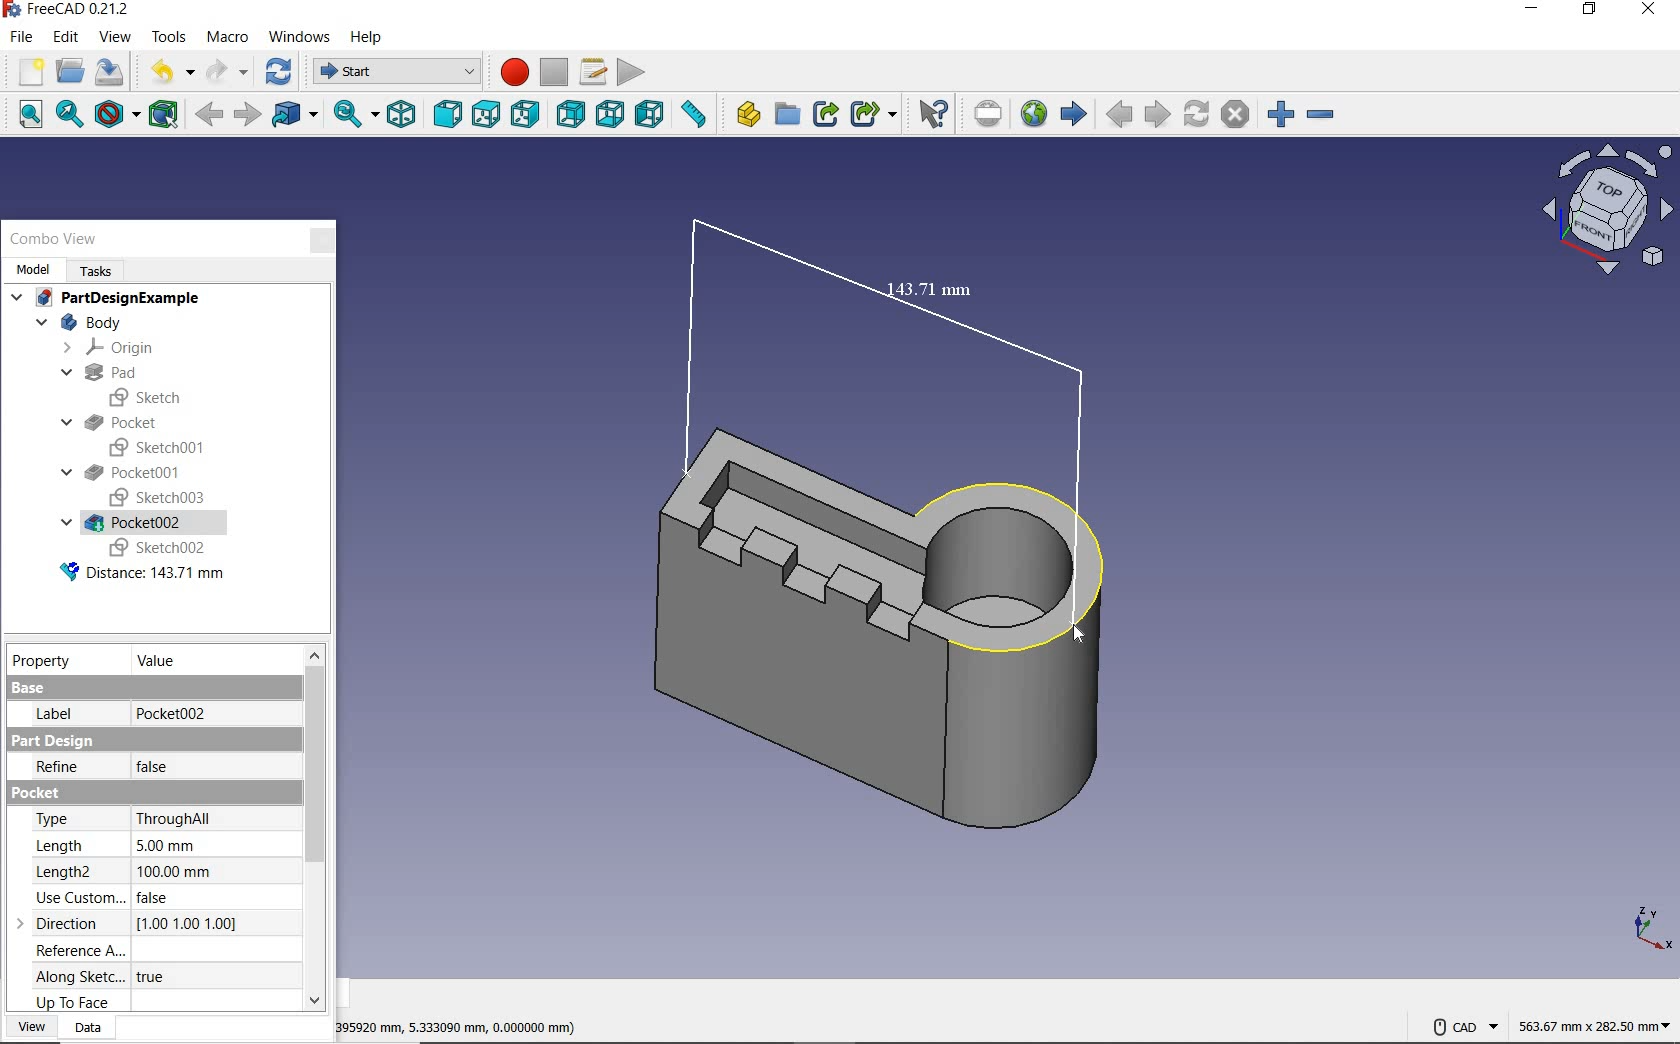  What do you see at coordinates (1237, 115) in the screenshot?
I see `stop loading` at bounding box center [1237, 115].